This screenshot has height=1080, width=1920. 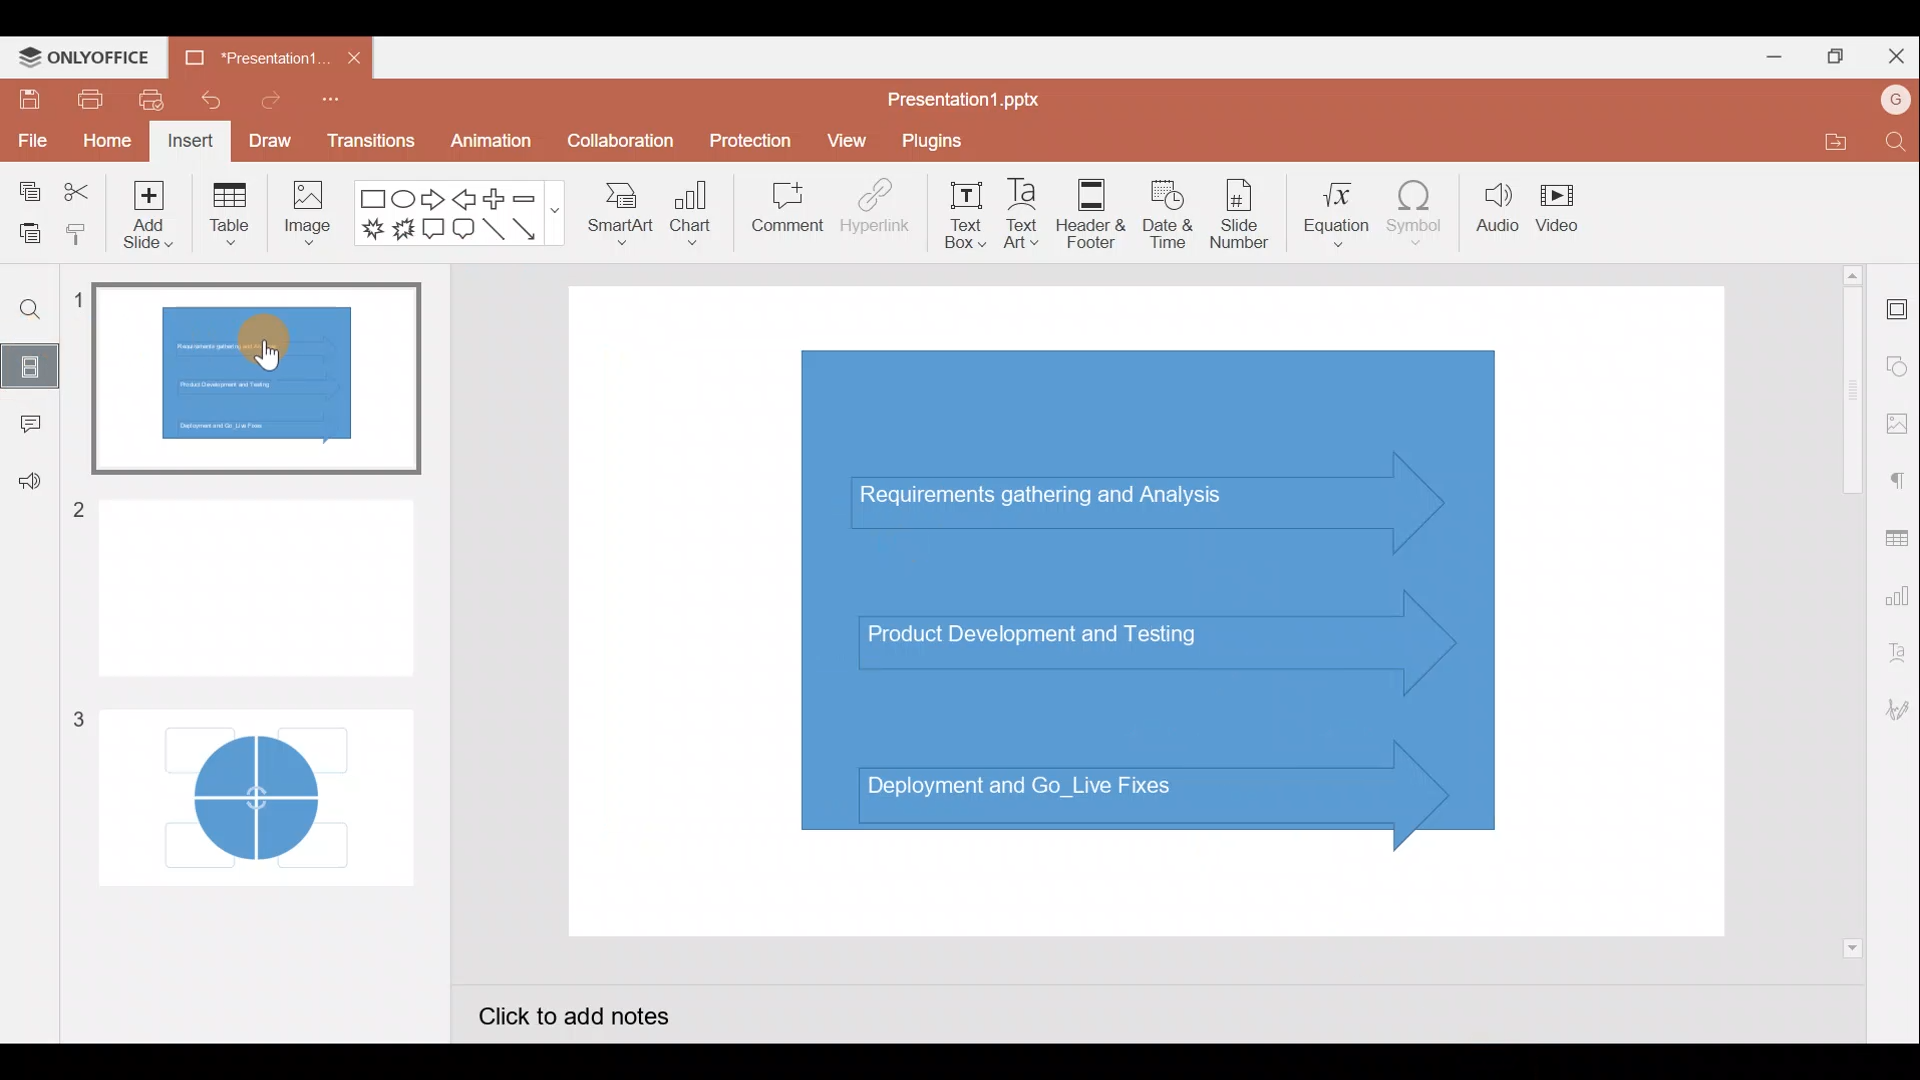 What do you see at coordinates (1172, 214) in the screenshot?
I see `Date & time` at bounding box center [1172, 214].